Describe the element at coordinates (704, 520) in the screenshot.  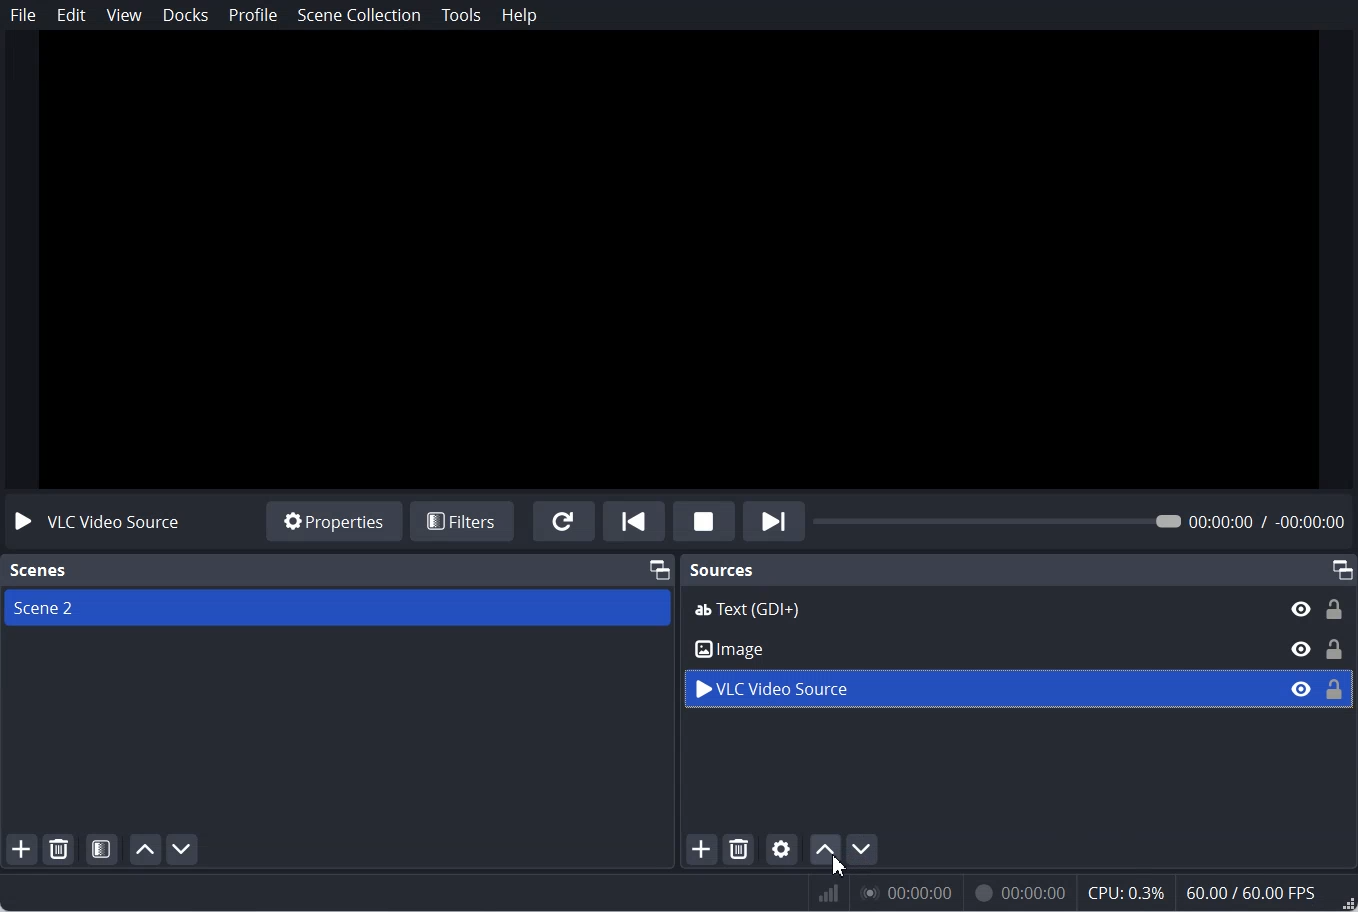
I see `Stop media` at that location.